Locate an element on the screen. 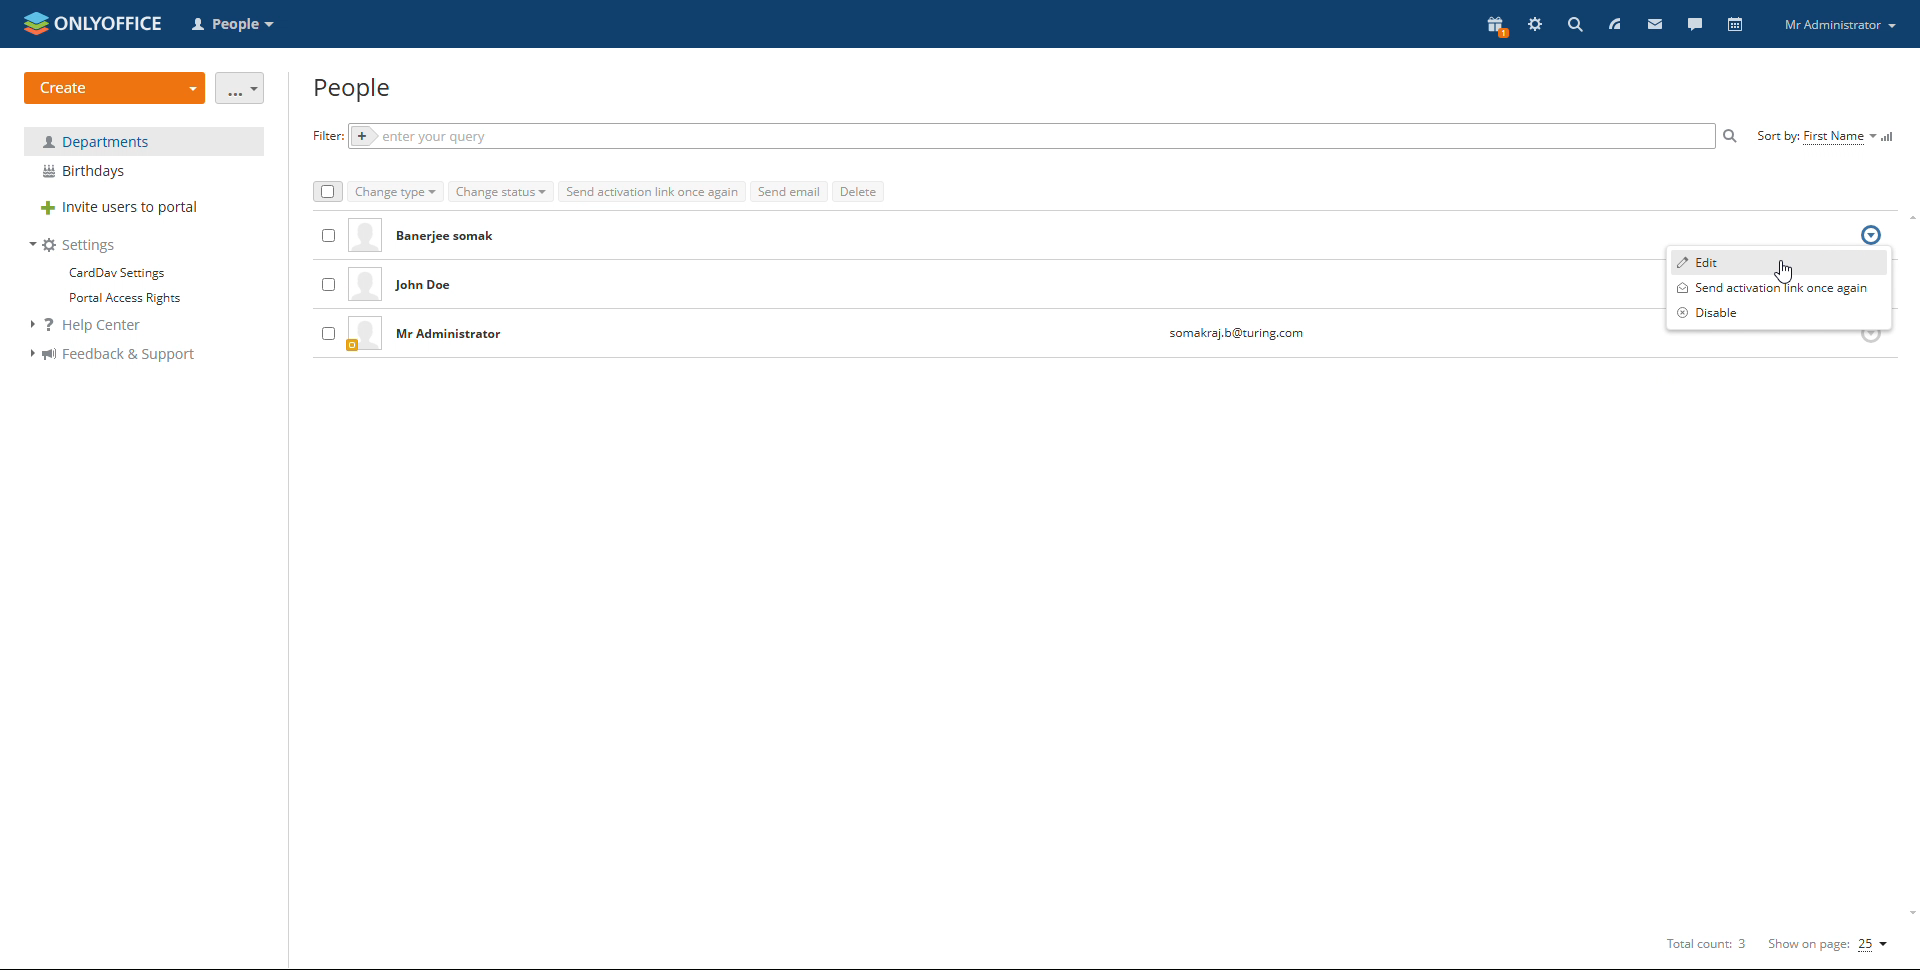 Image resolution: width=1920 pixels, height=970 pixels. present is located at coordinates (1494, 27).